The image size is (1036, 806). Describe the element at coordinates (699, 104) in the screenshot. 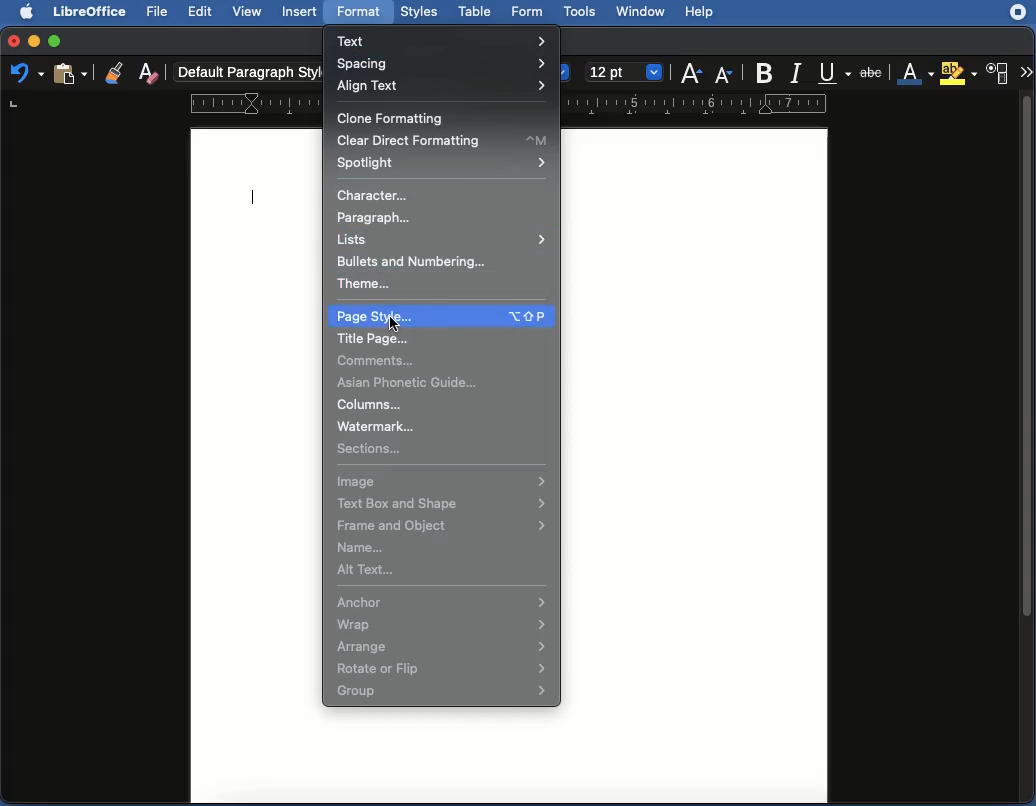

I see `Ruler` at that location.